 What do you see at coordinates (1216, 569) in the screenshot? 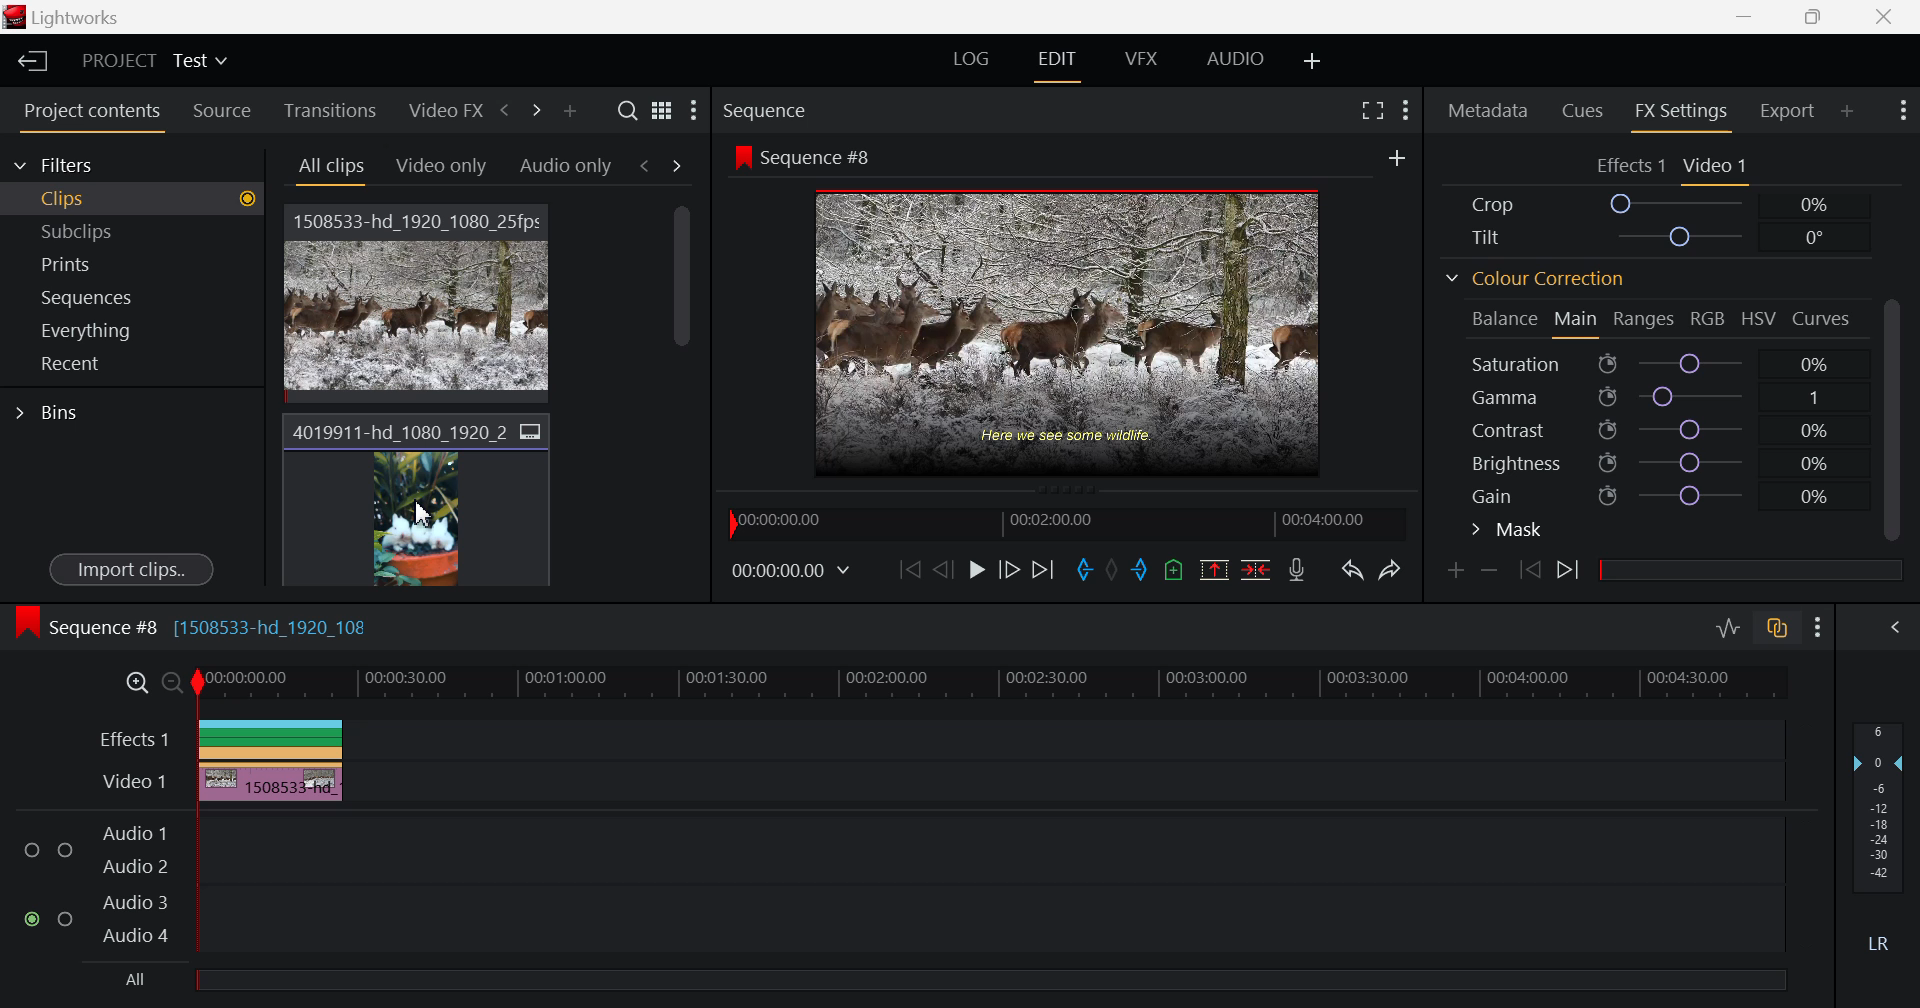
I see `Remove marked section` at bounding box center [1216, 569].